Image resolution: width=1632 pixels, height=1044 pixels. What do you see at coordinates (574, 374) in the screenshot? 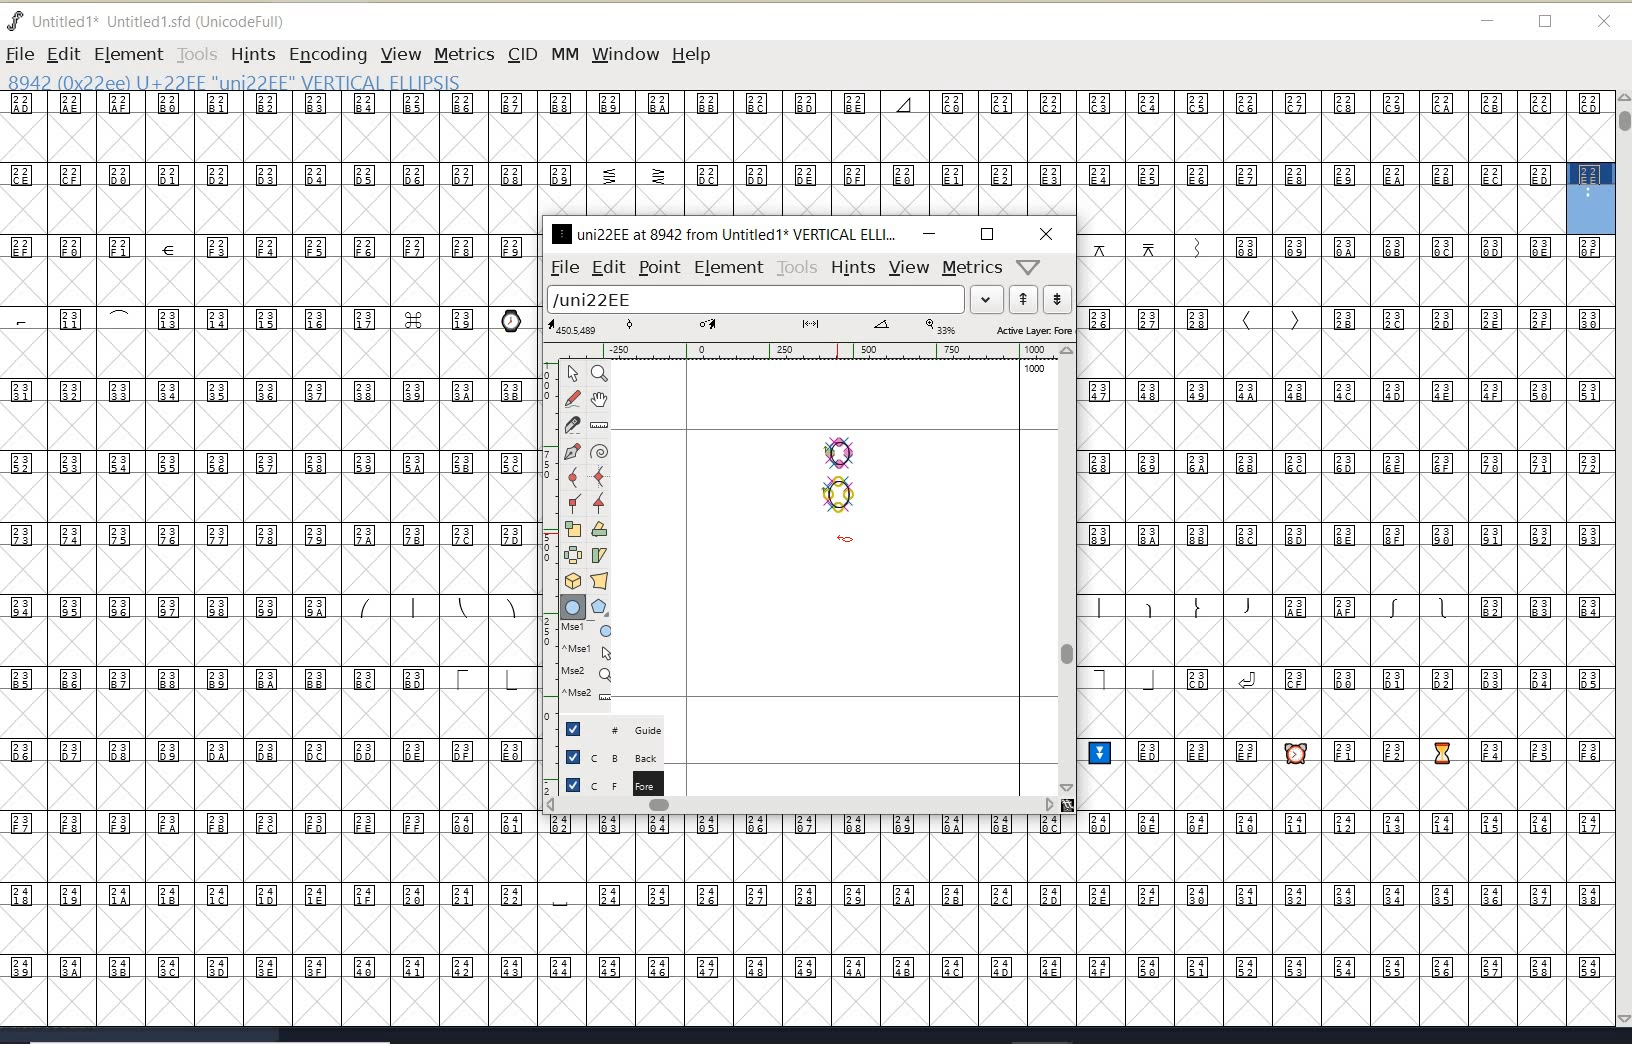
I see `pointer` at bounding box center [574, 374].